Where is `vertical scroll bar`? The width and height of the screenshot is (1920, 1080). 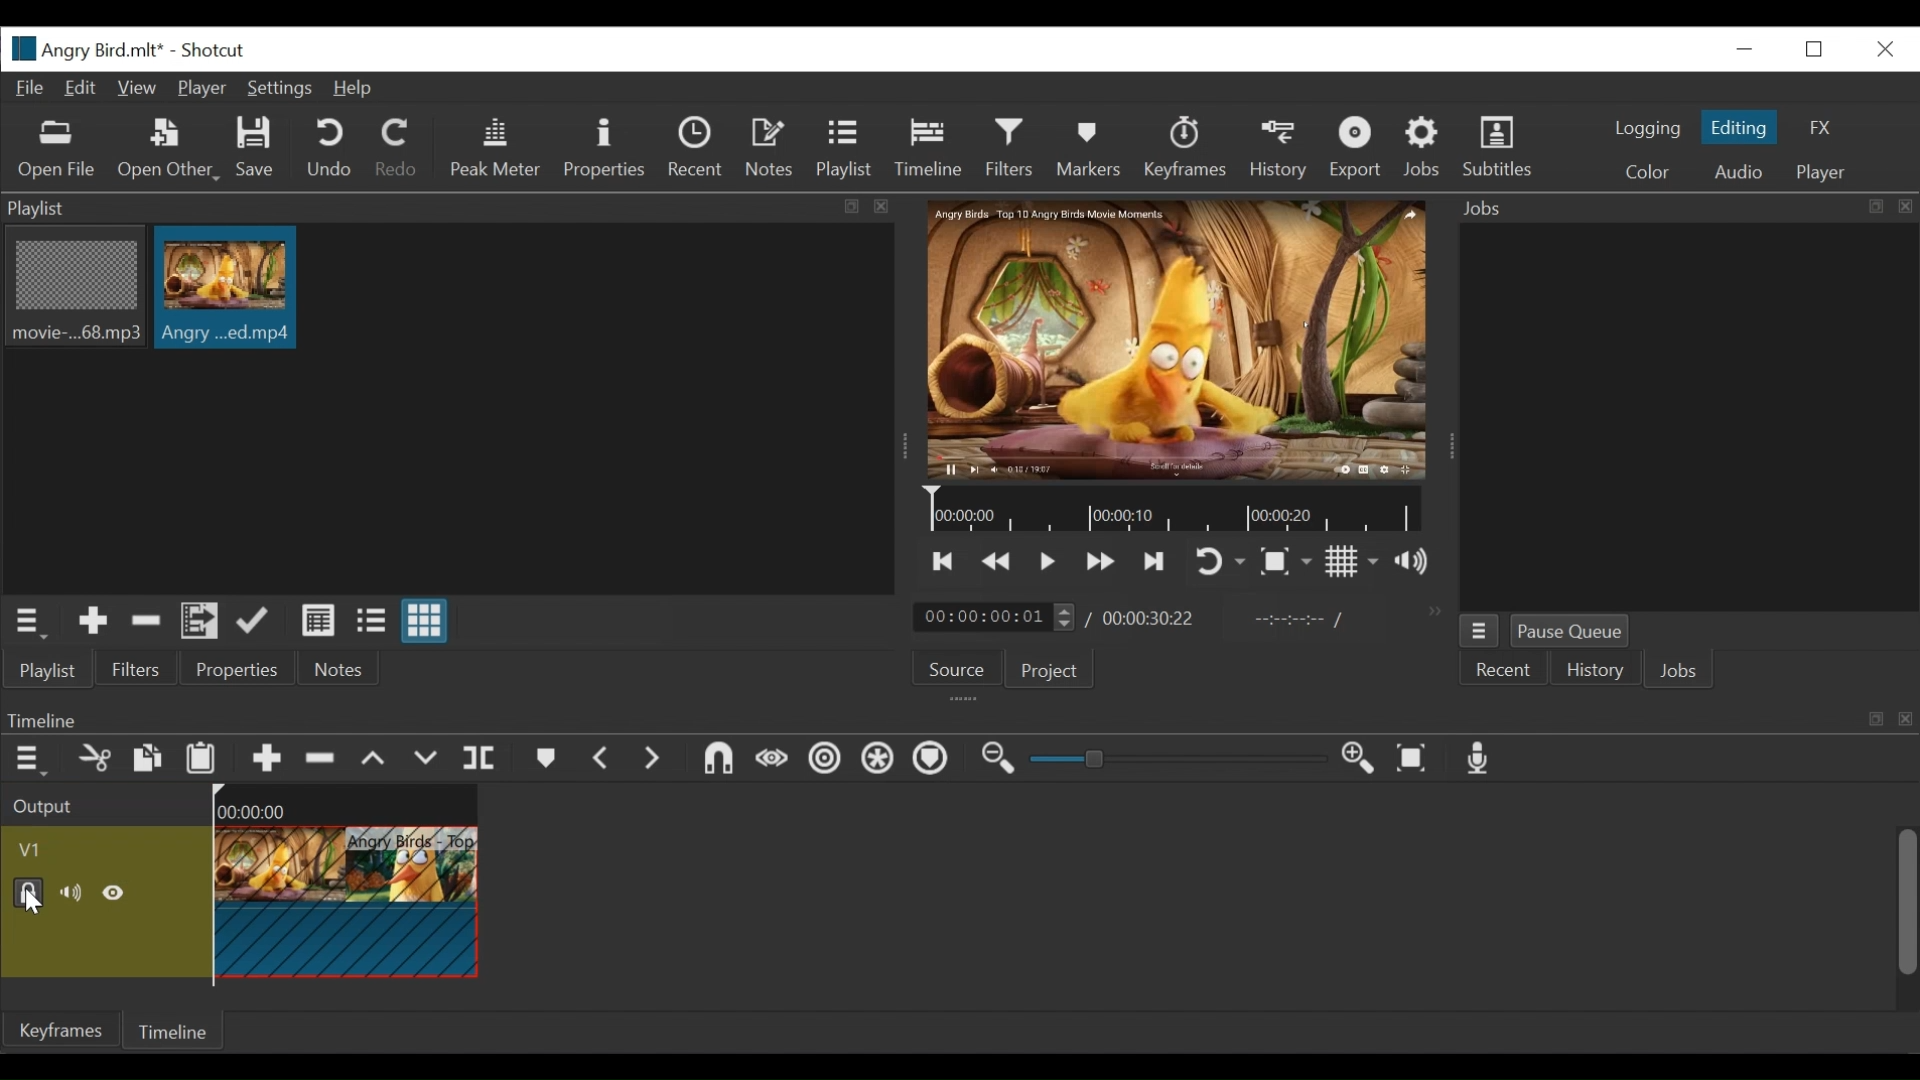
vertical scroll bar is located at coordinates (1901, 931).